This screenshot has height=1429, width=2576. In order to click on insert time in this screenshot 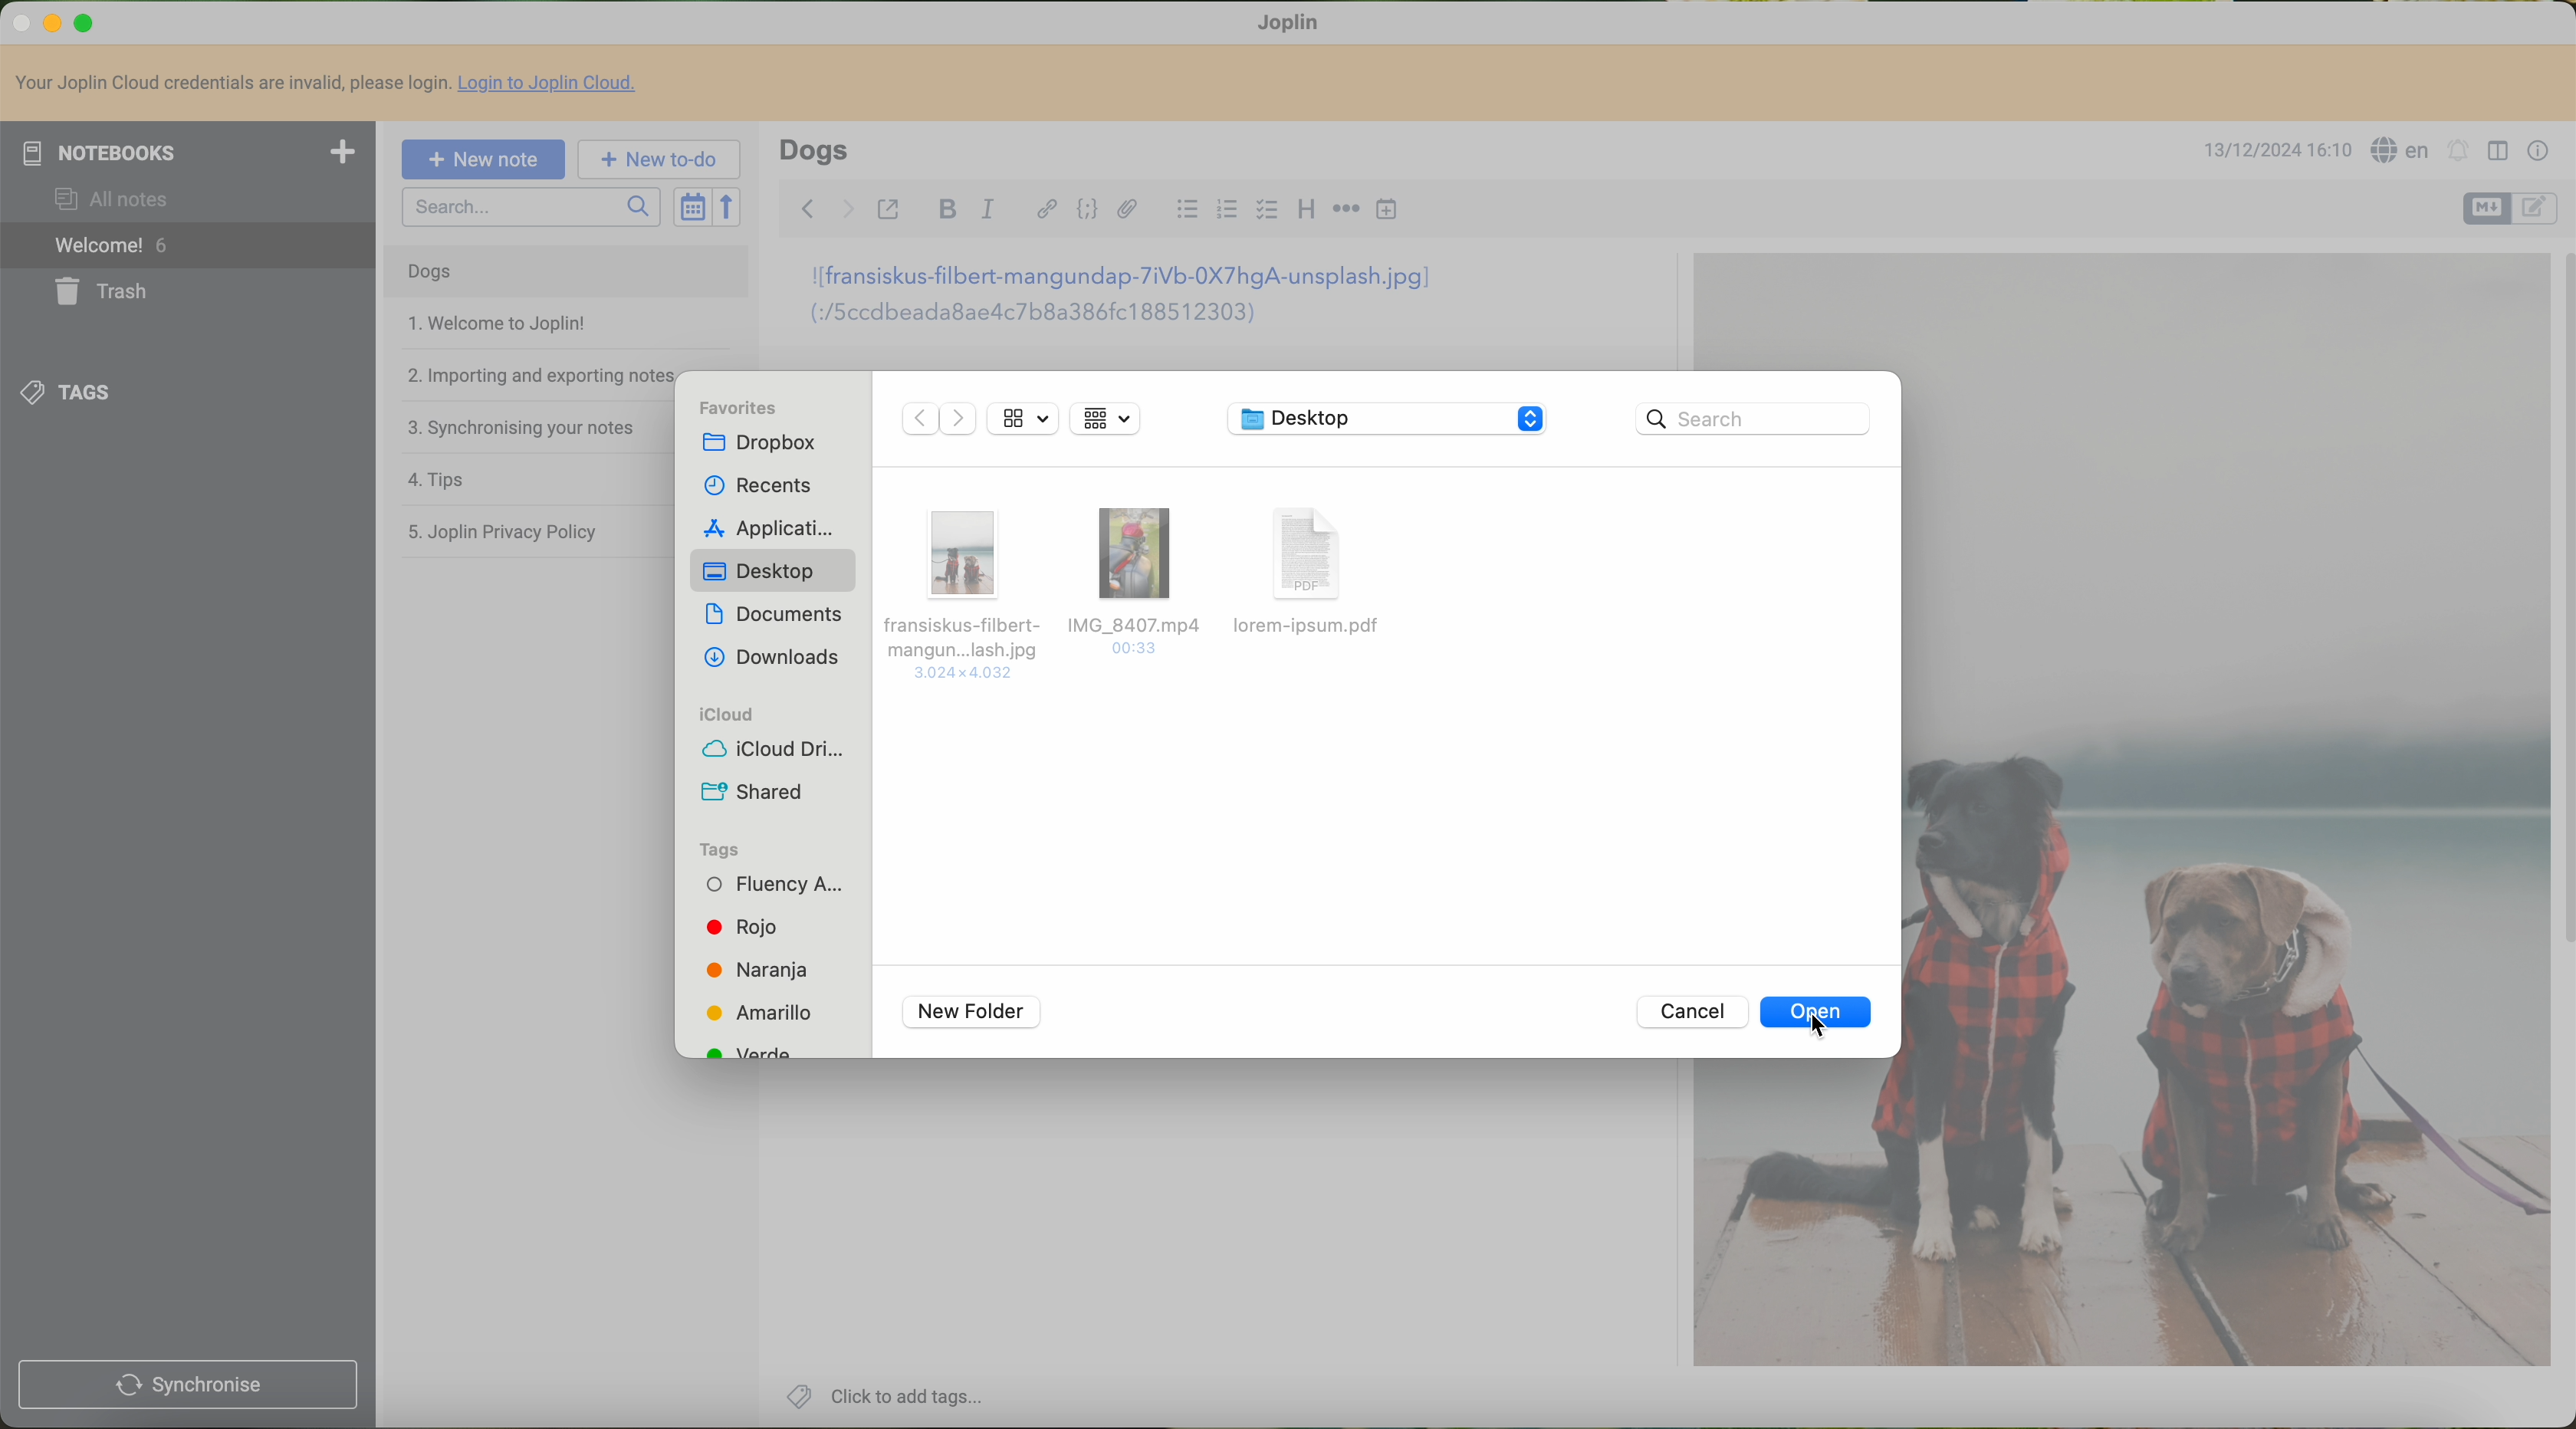, I will do `click(1390, 212)`.